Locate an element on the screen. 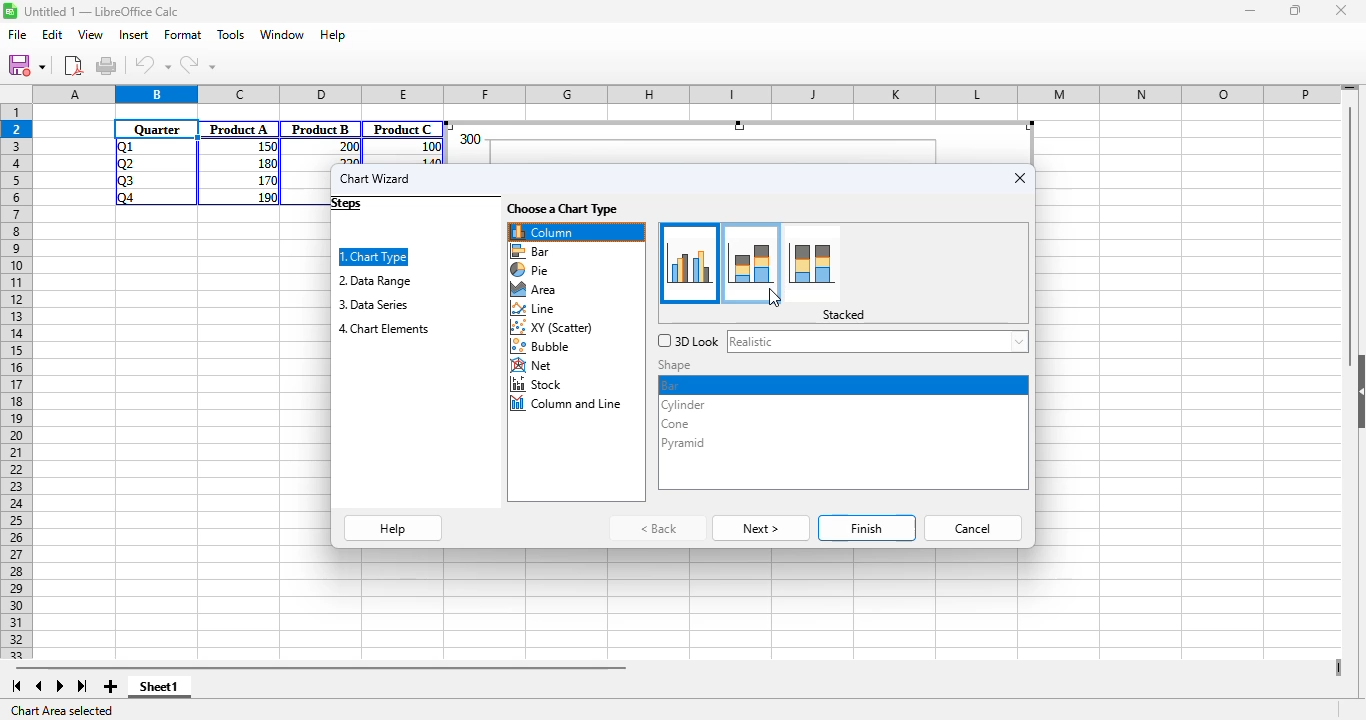 This screenshot has width=1366, height=720. 190 is located at coordinates (267, 197).